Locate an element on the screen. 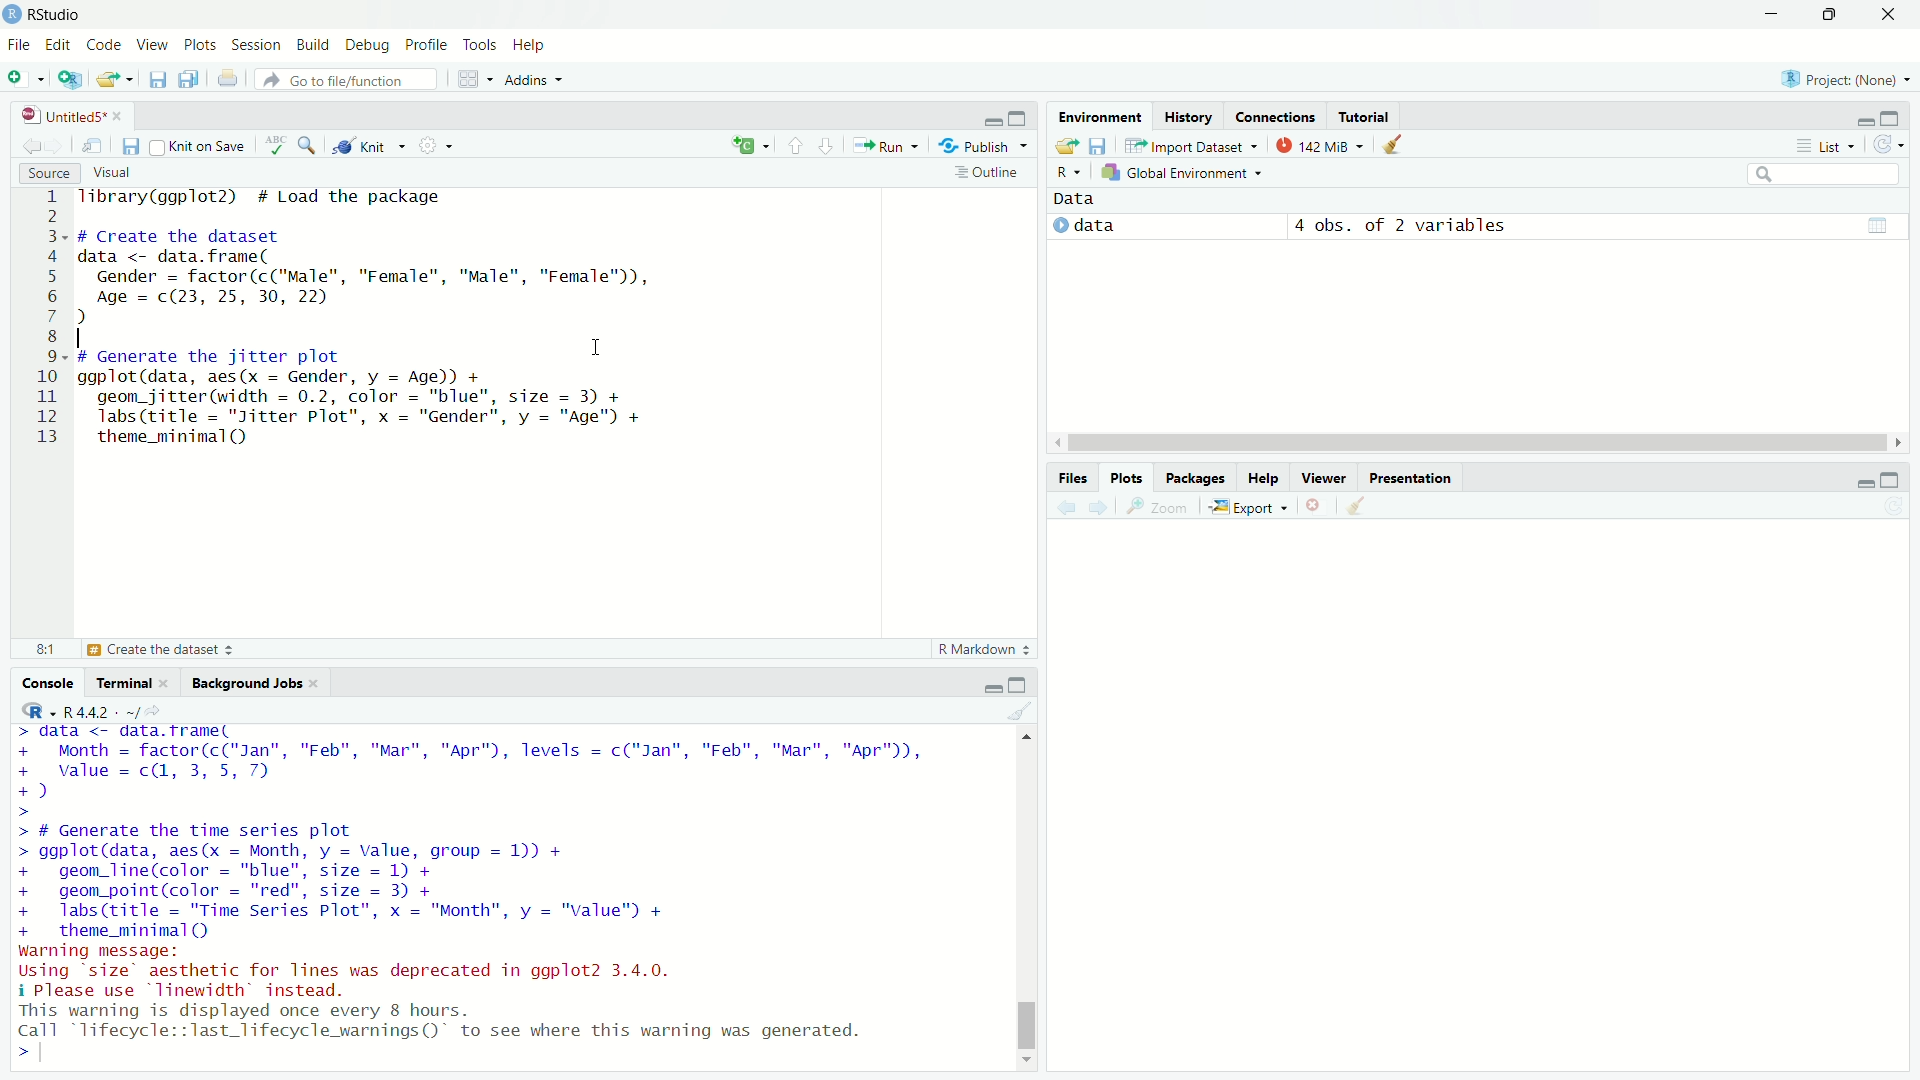 Image resolution: width=1920 pixels, height=1080 pixels. RStudio is located at coordinates (63, 14).